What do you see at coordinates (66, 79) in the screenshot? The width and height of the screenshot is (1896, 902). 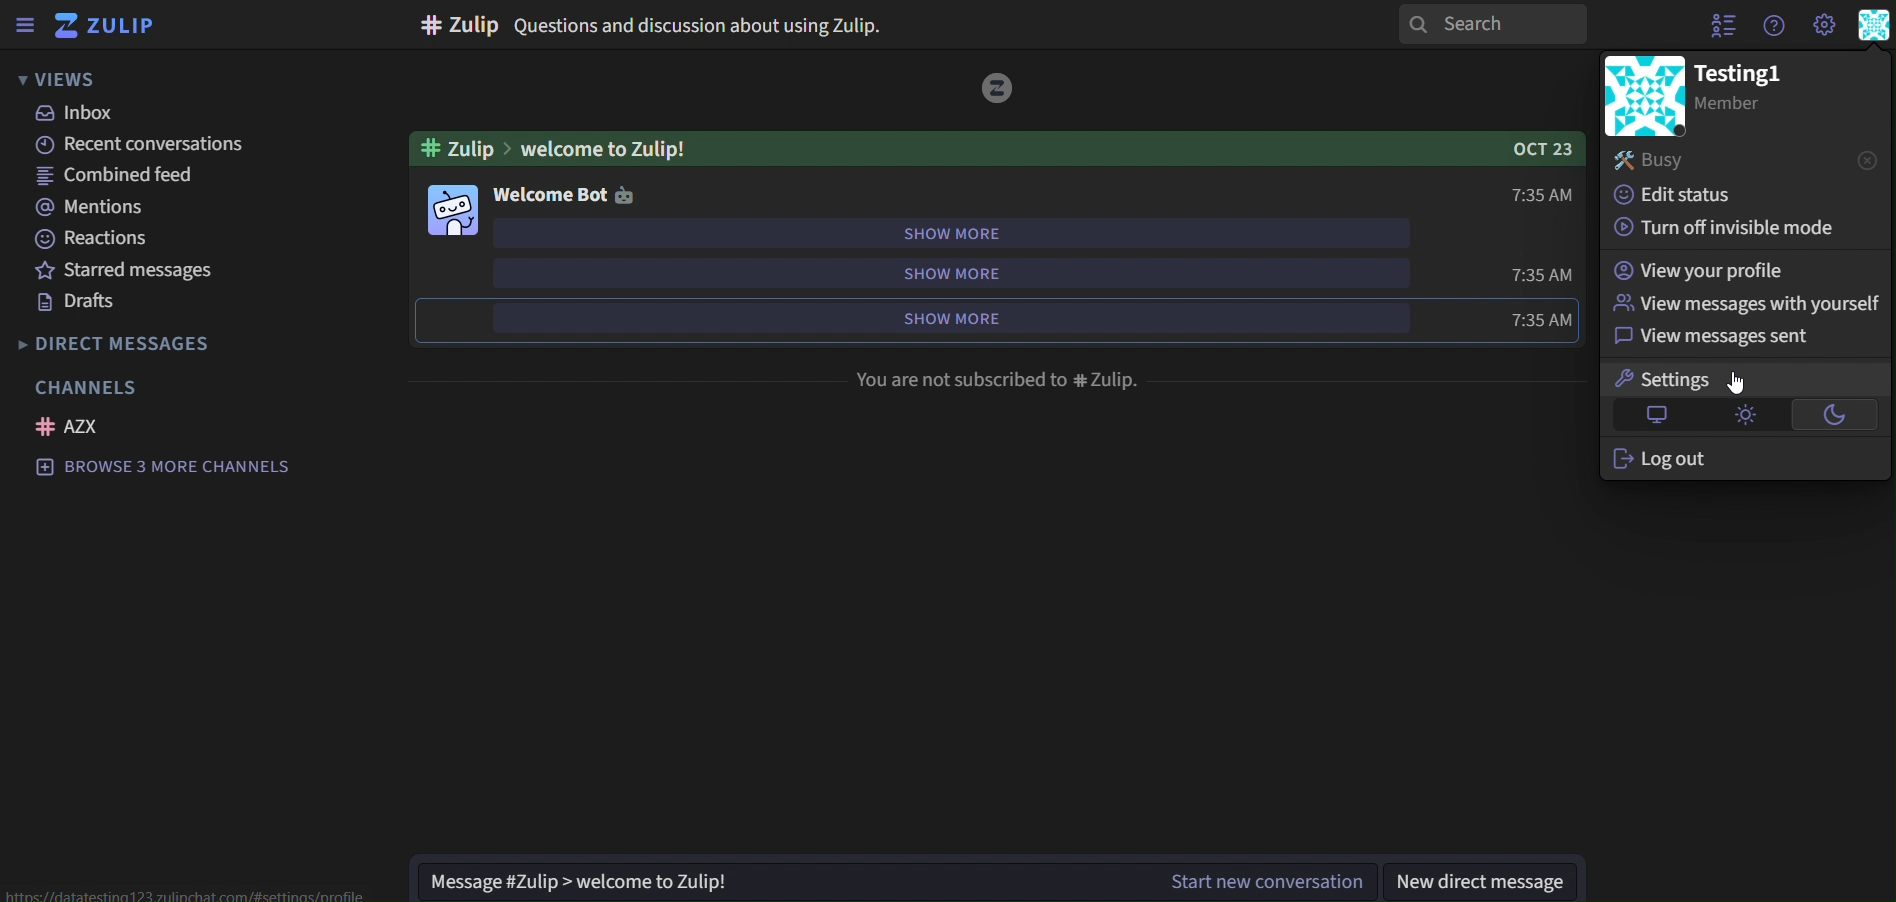 I see `views` at bounding box center [66, 79].